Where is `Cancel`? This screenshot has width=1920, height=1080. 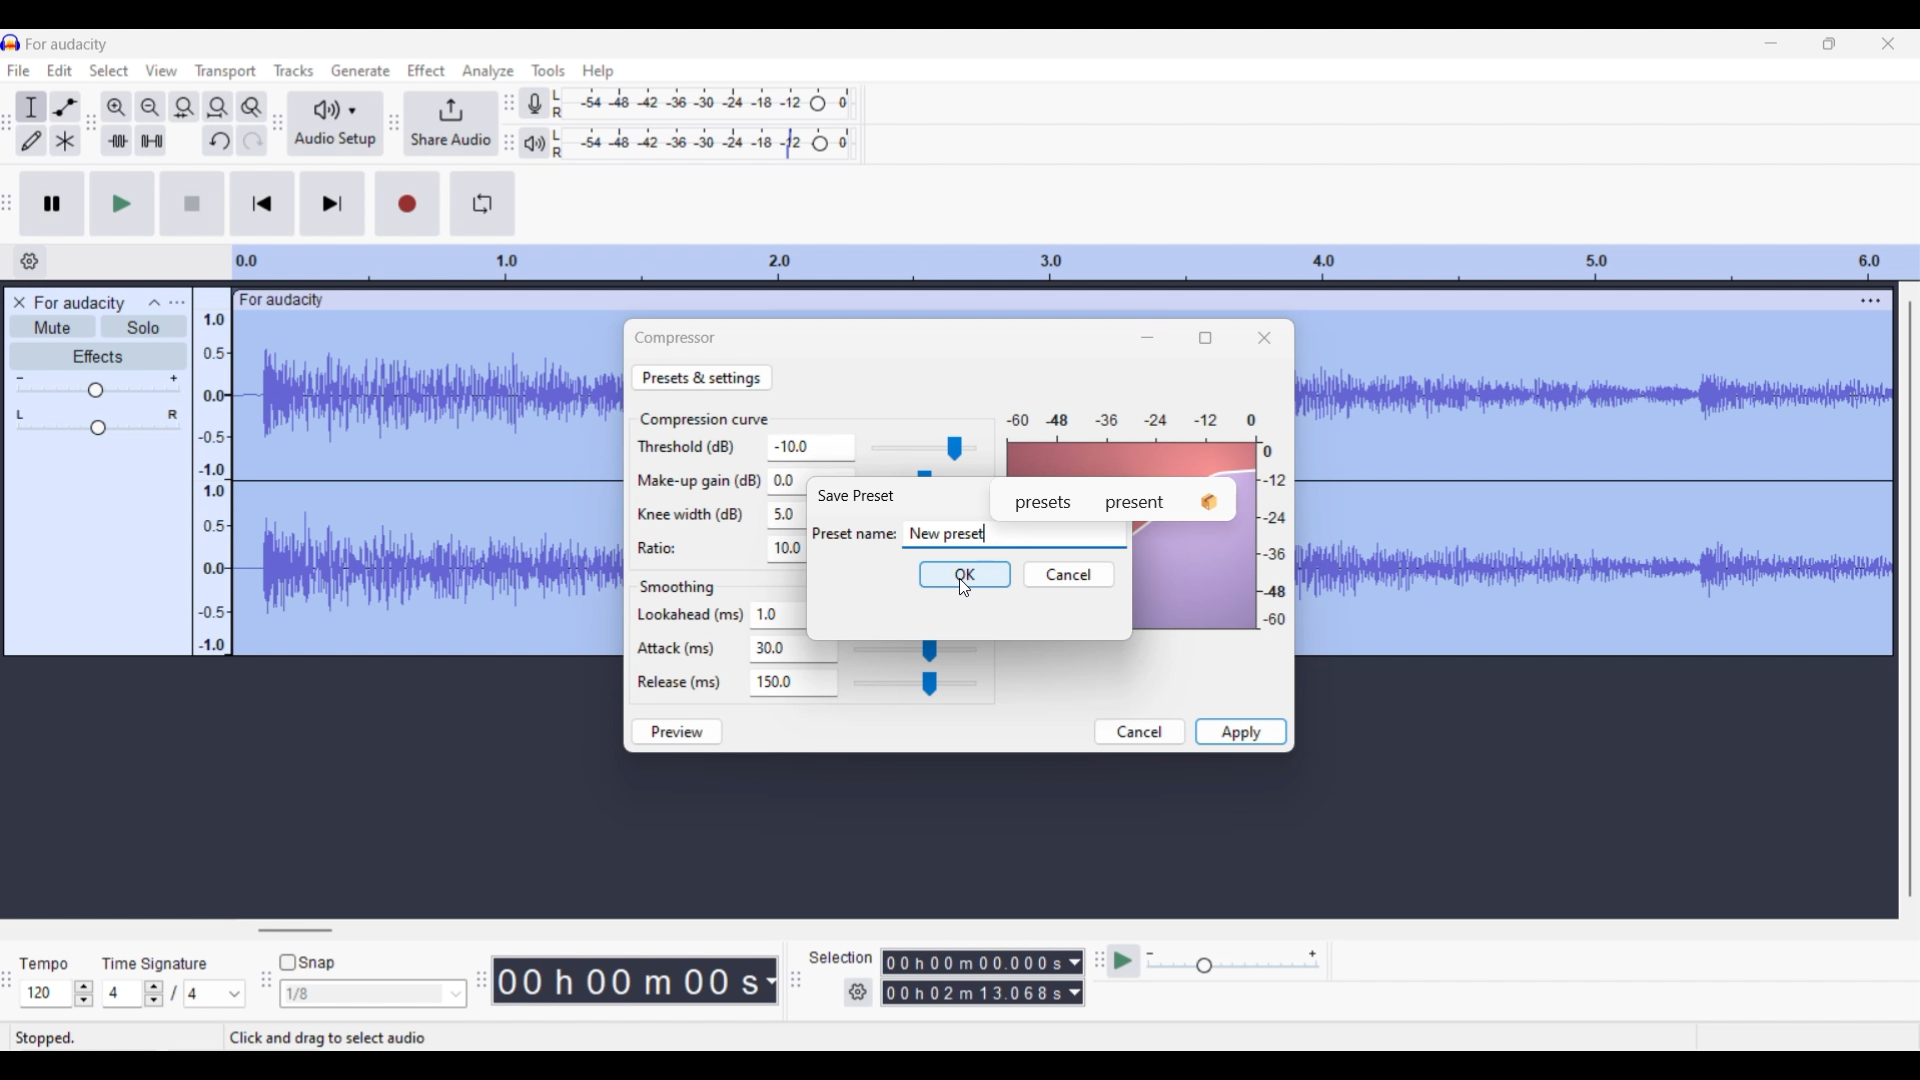
Cancel is located at coordinates (1141, 732).